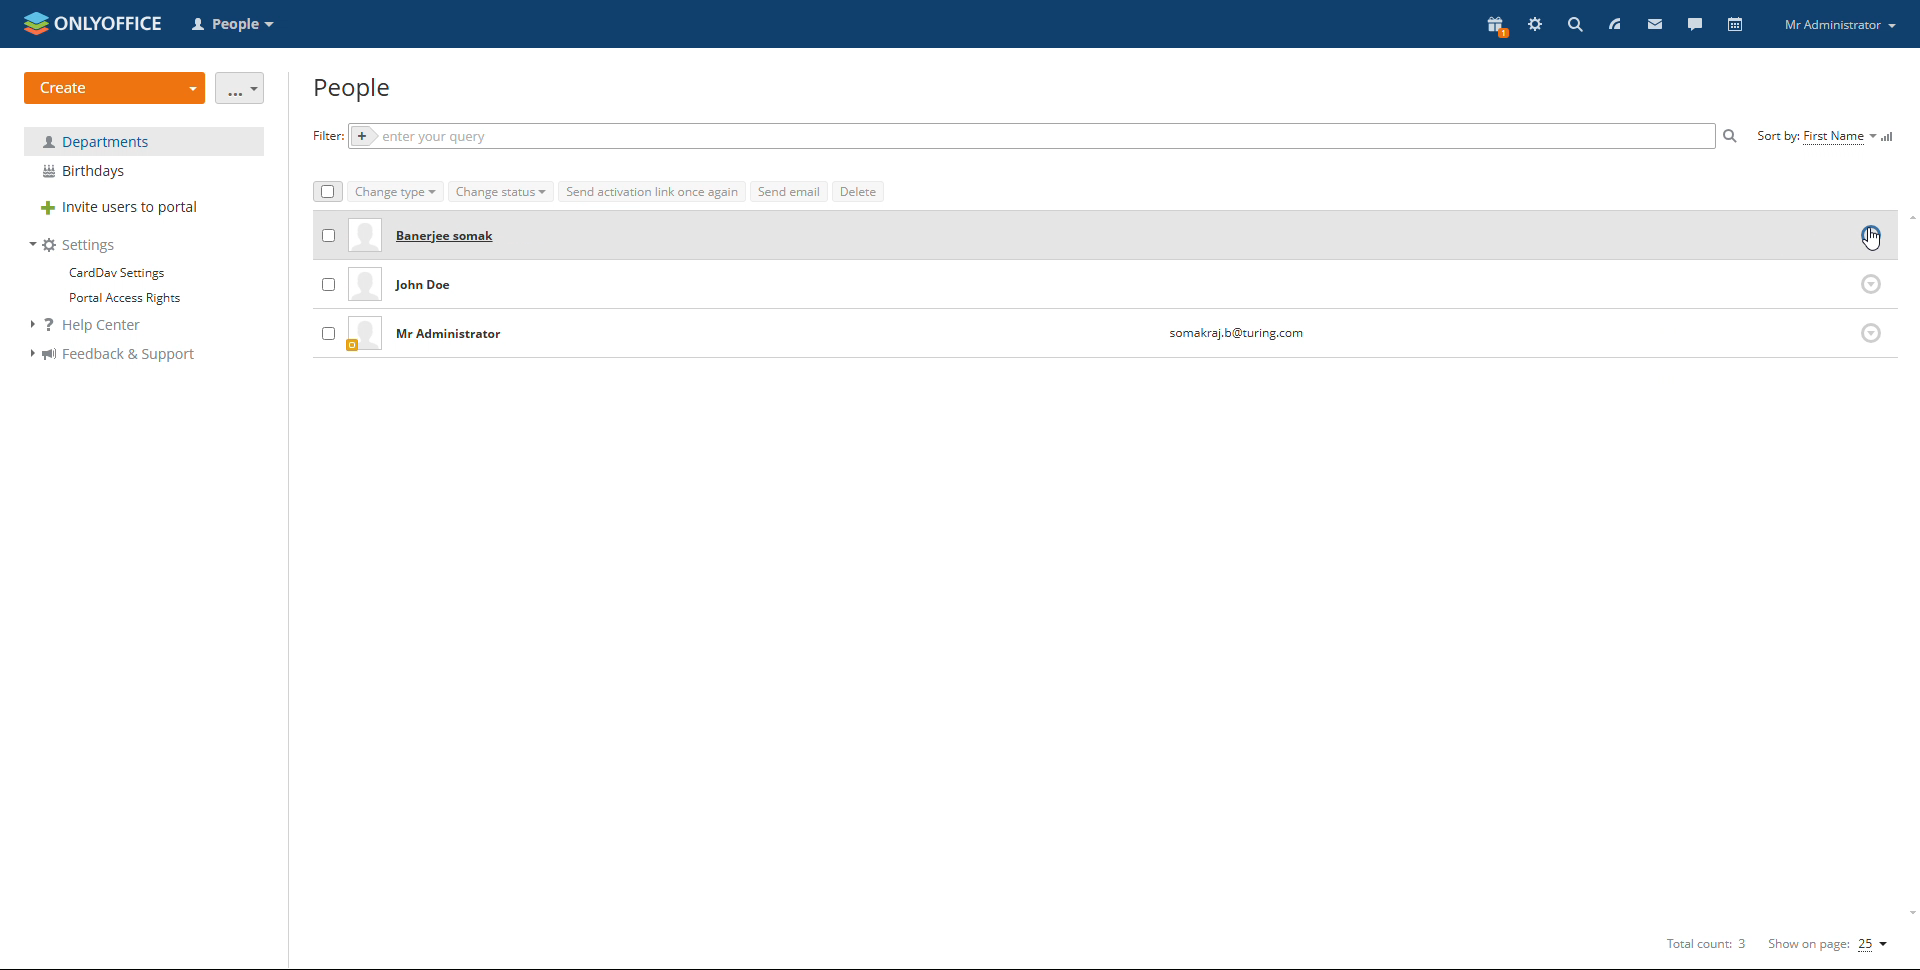  Describe the element at coordinates (364, 334) in the screenshot. I see `profile picture` at that location.